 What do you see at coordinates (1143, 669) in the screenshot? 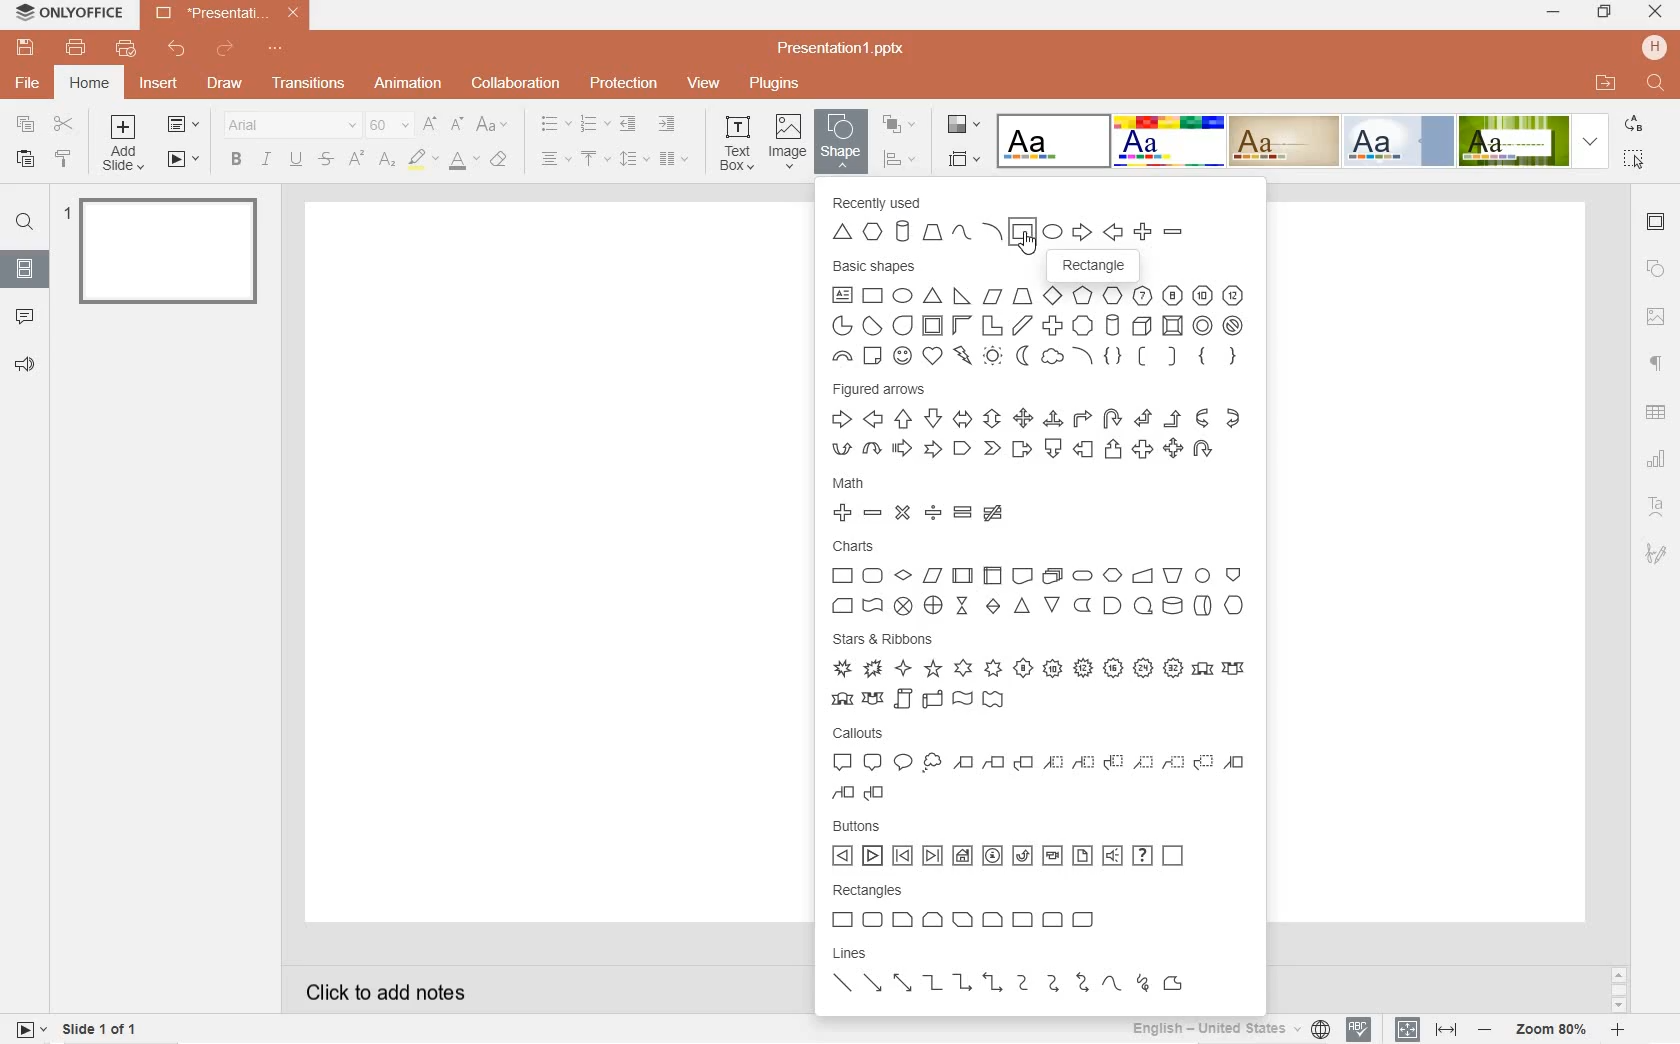
I see `24-point star` at bounding box center [1143, 669].